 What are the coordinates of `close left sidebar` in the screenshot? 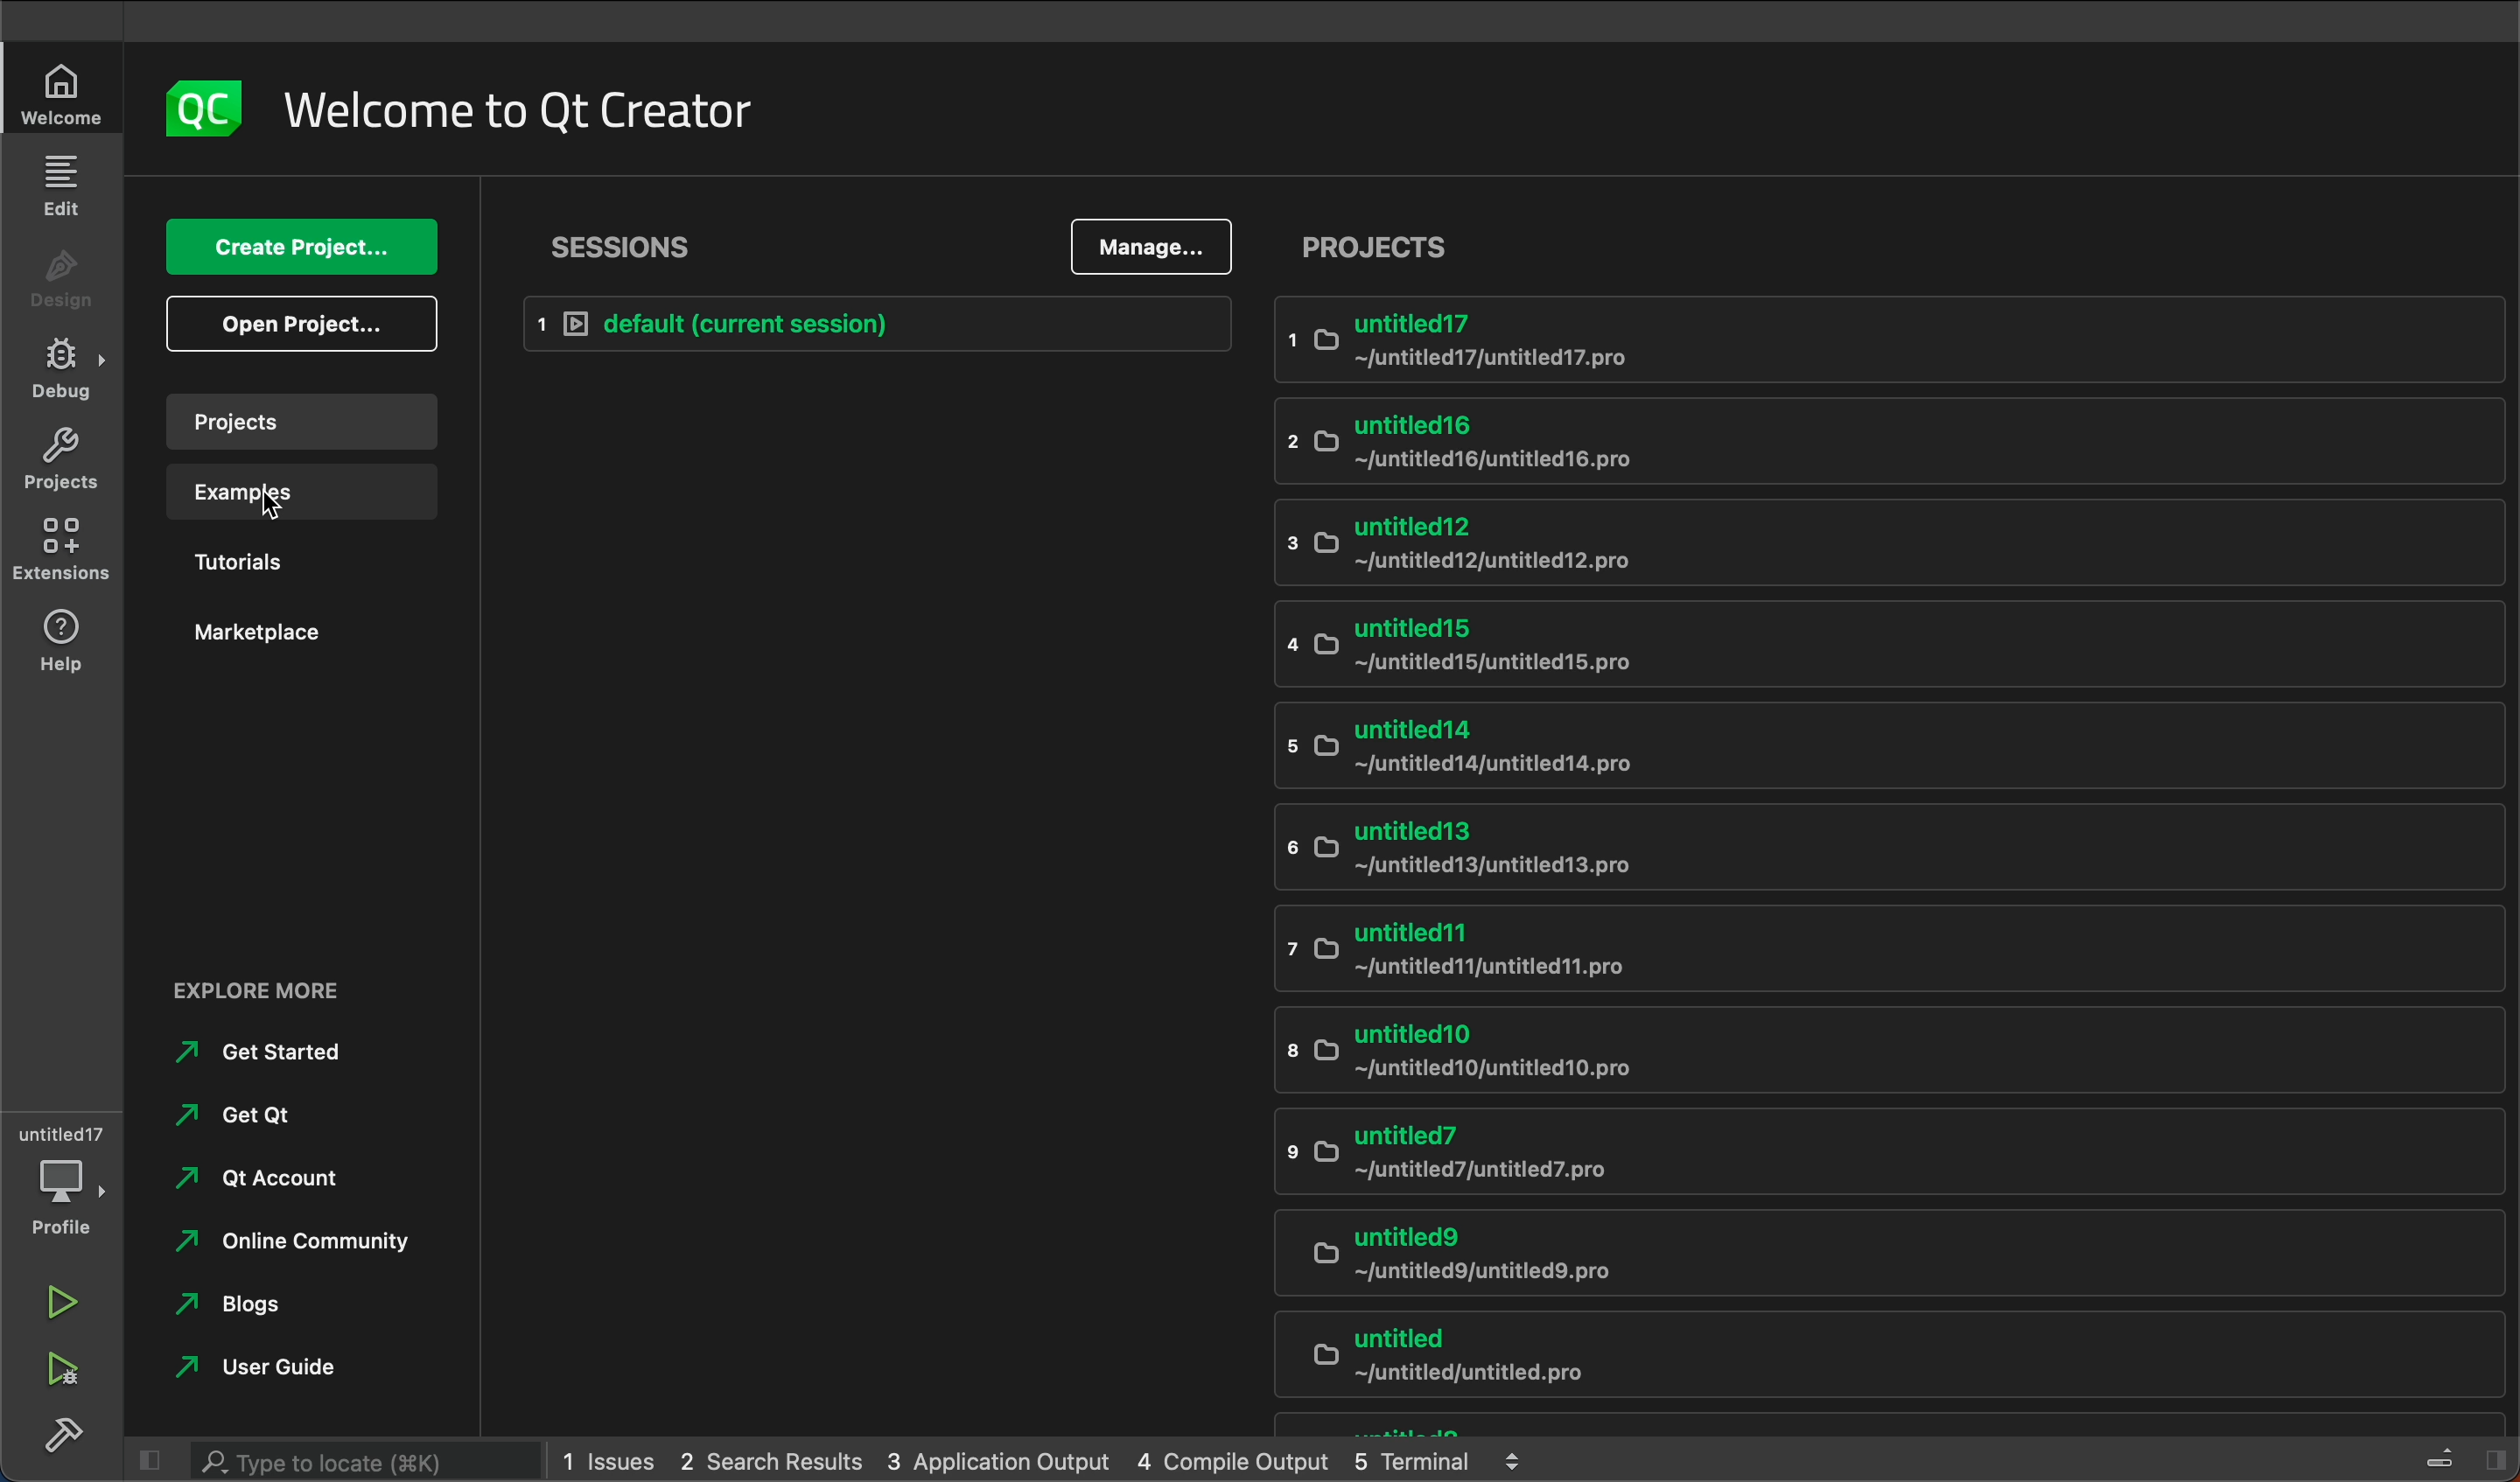 It's located at (153, 1458).